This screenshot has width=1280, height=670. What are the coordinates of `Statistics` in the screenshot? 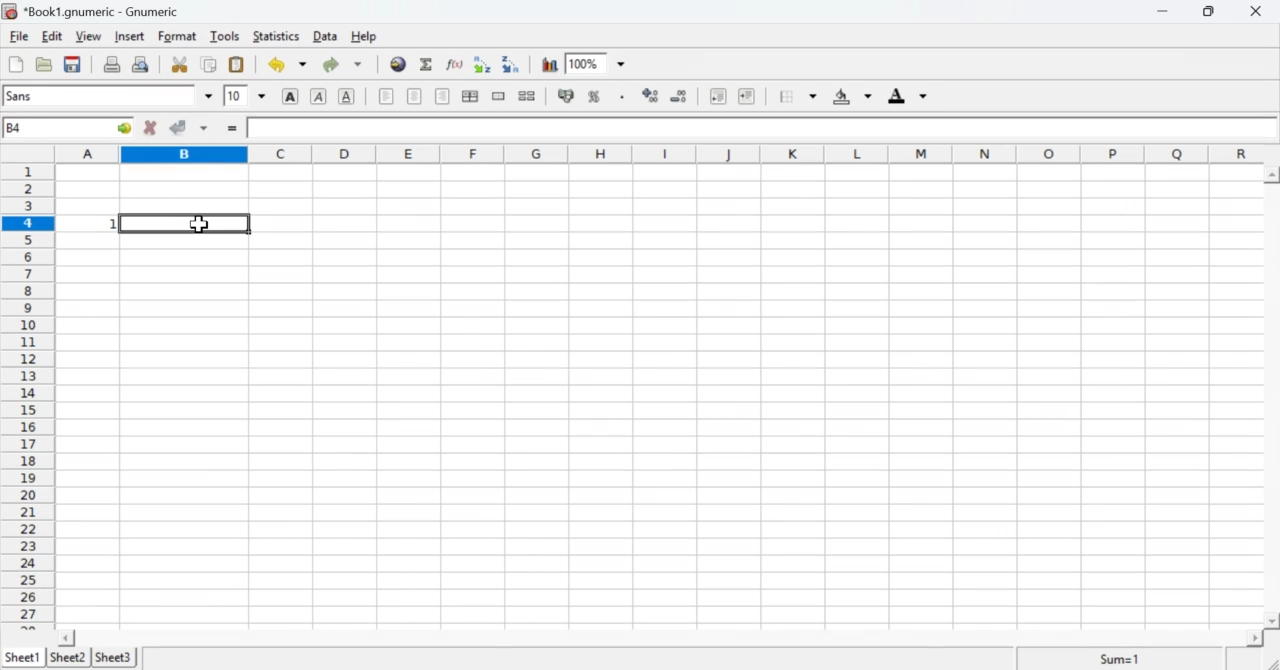 It's located at (277, 36).